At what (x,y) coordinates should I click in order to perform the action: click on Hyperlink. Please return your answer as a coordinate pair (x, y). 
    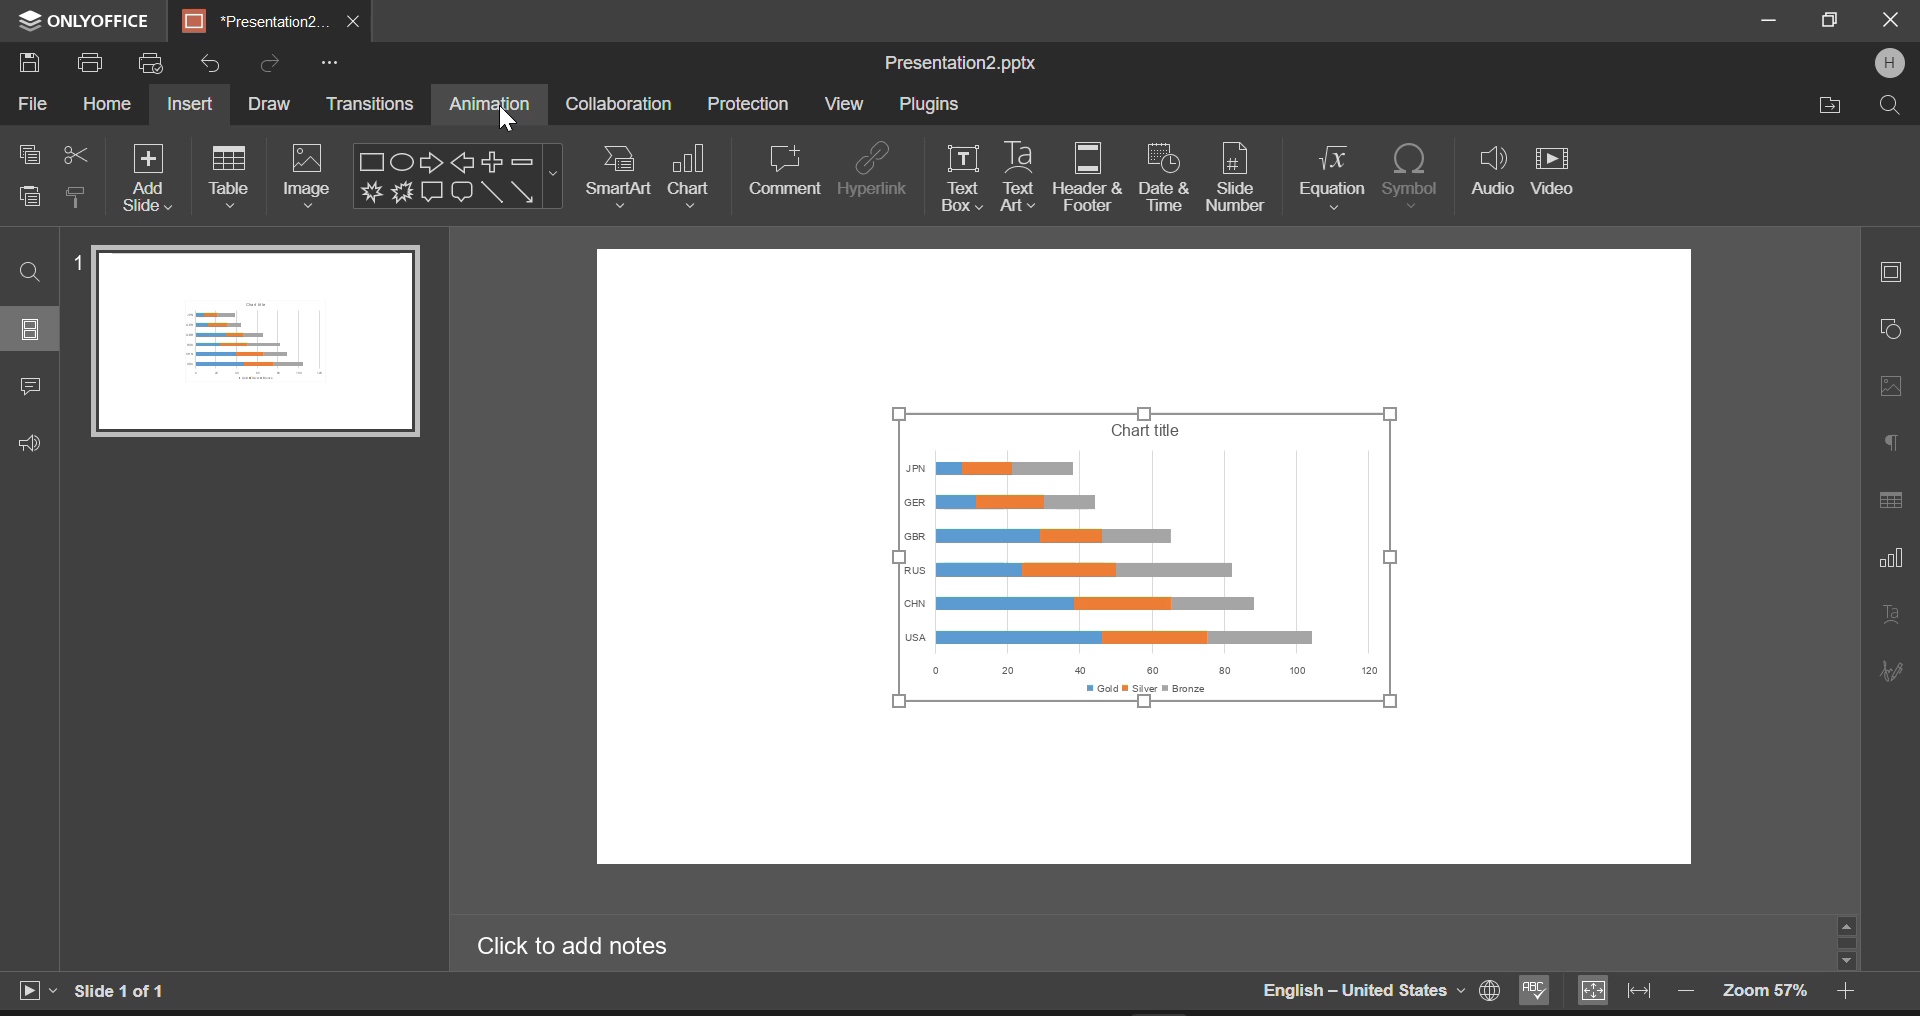
    Looking at the image, I should click on (872, 171).